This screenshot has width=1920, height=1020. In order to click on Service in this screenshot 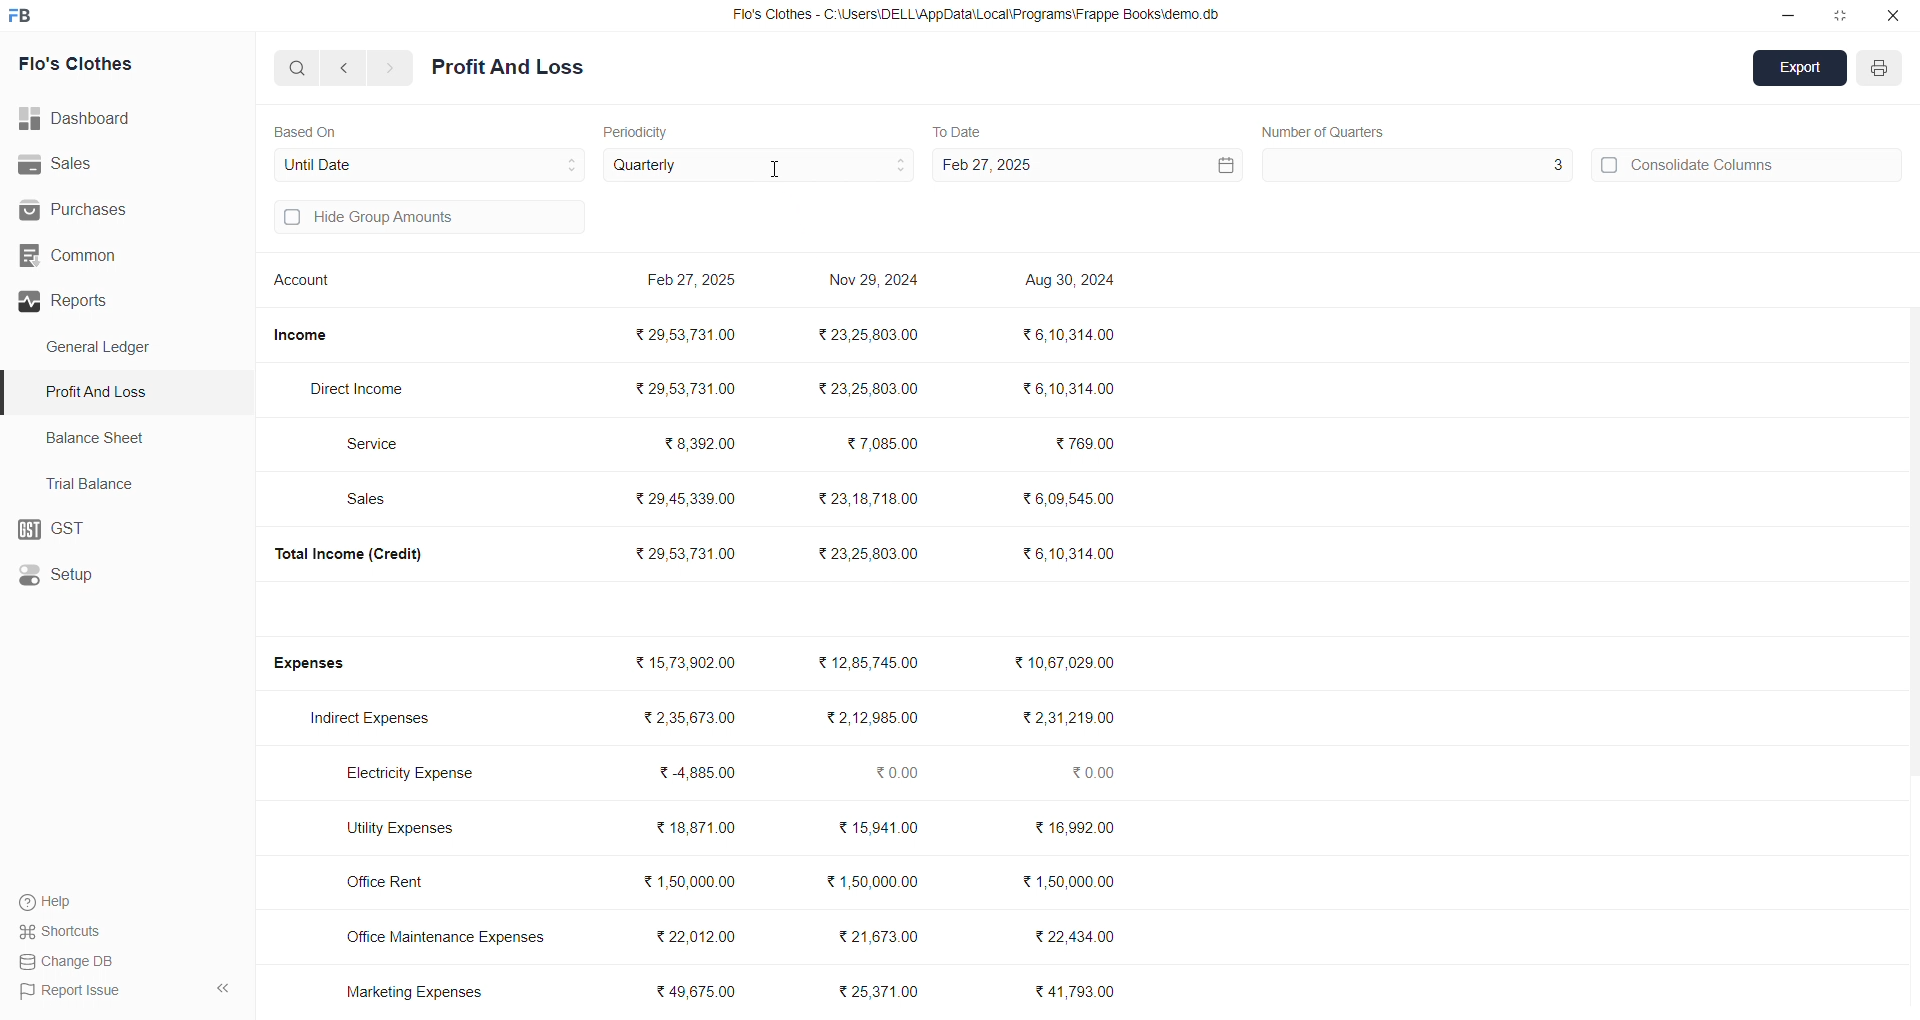, I will do `click(383, 443)`.